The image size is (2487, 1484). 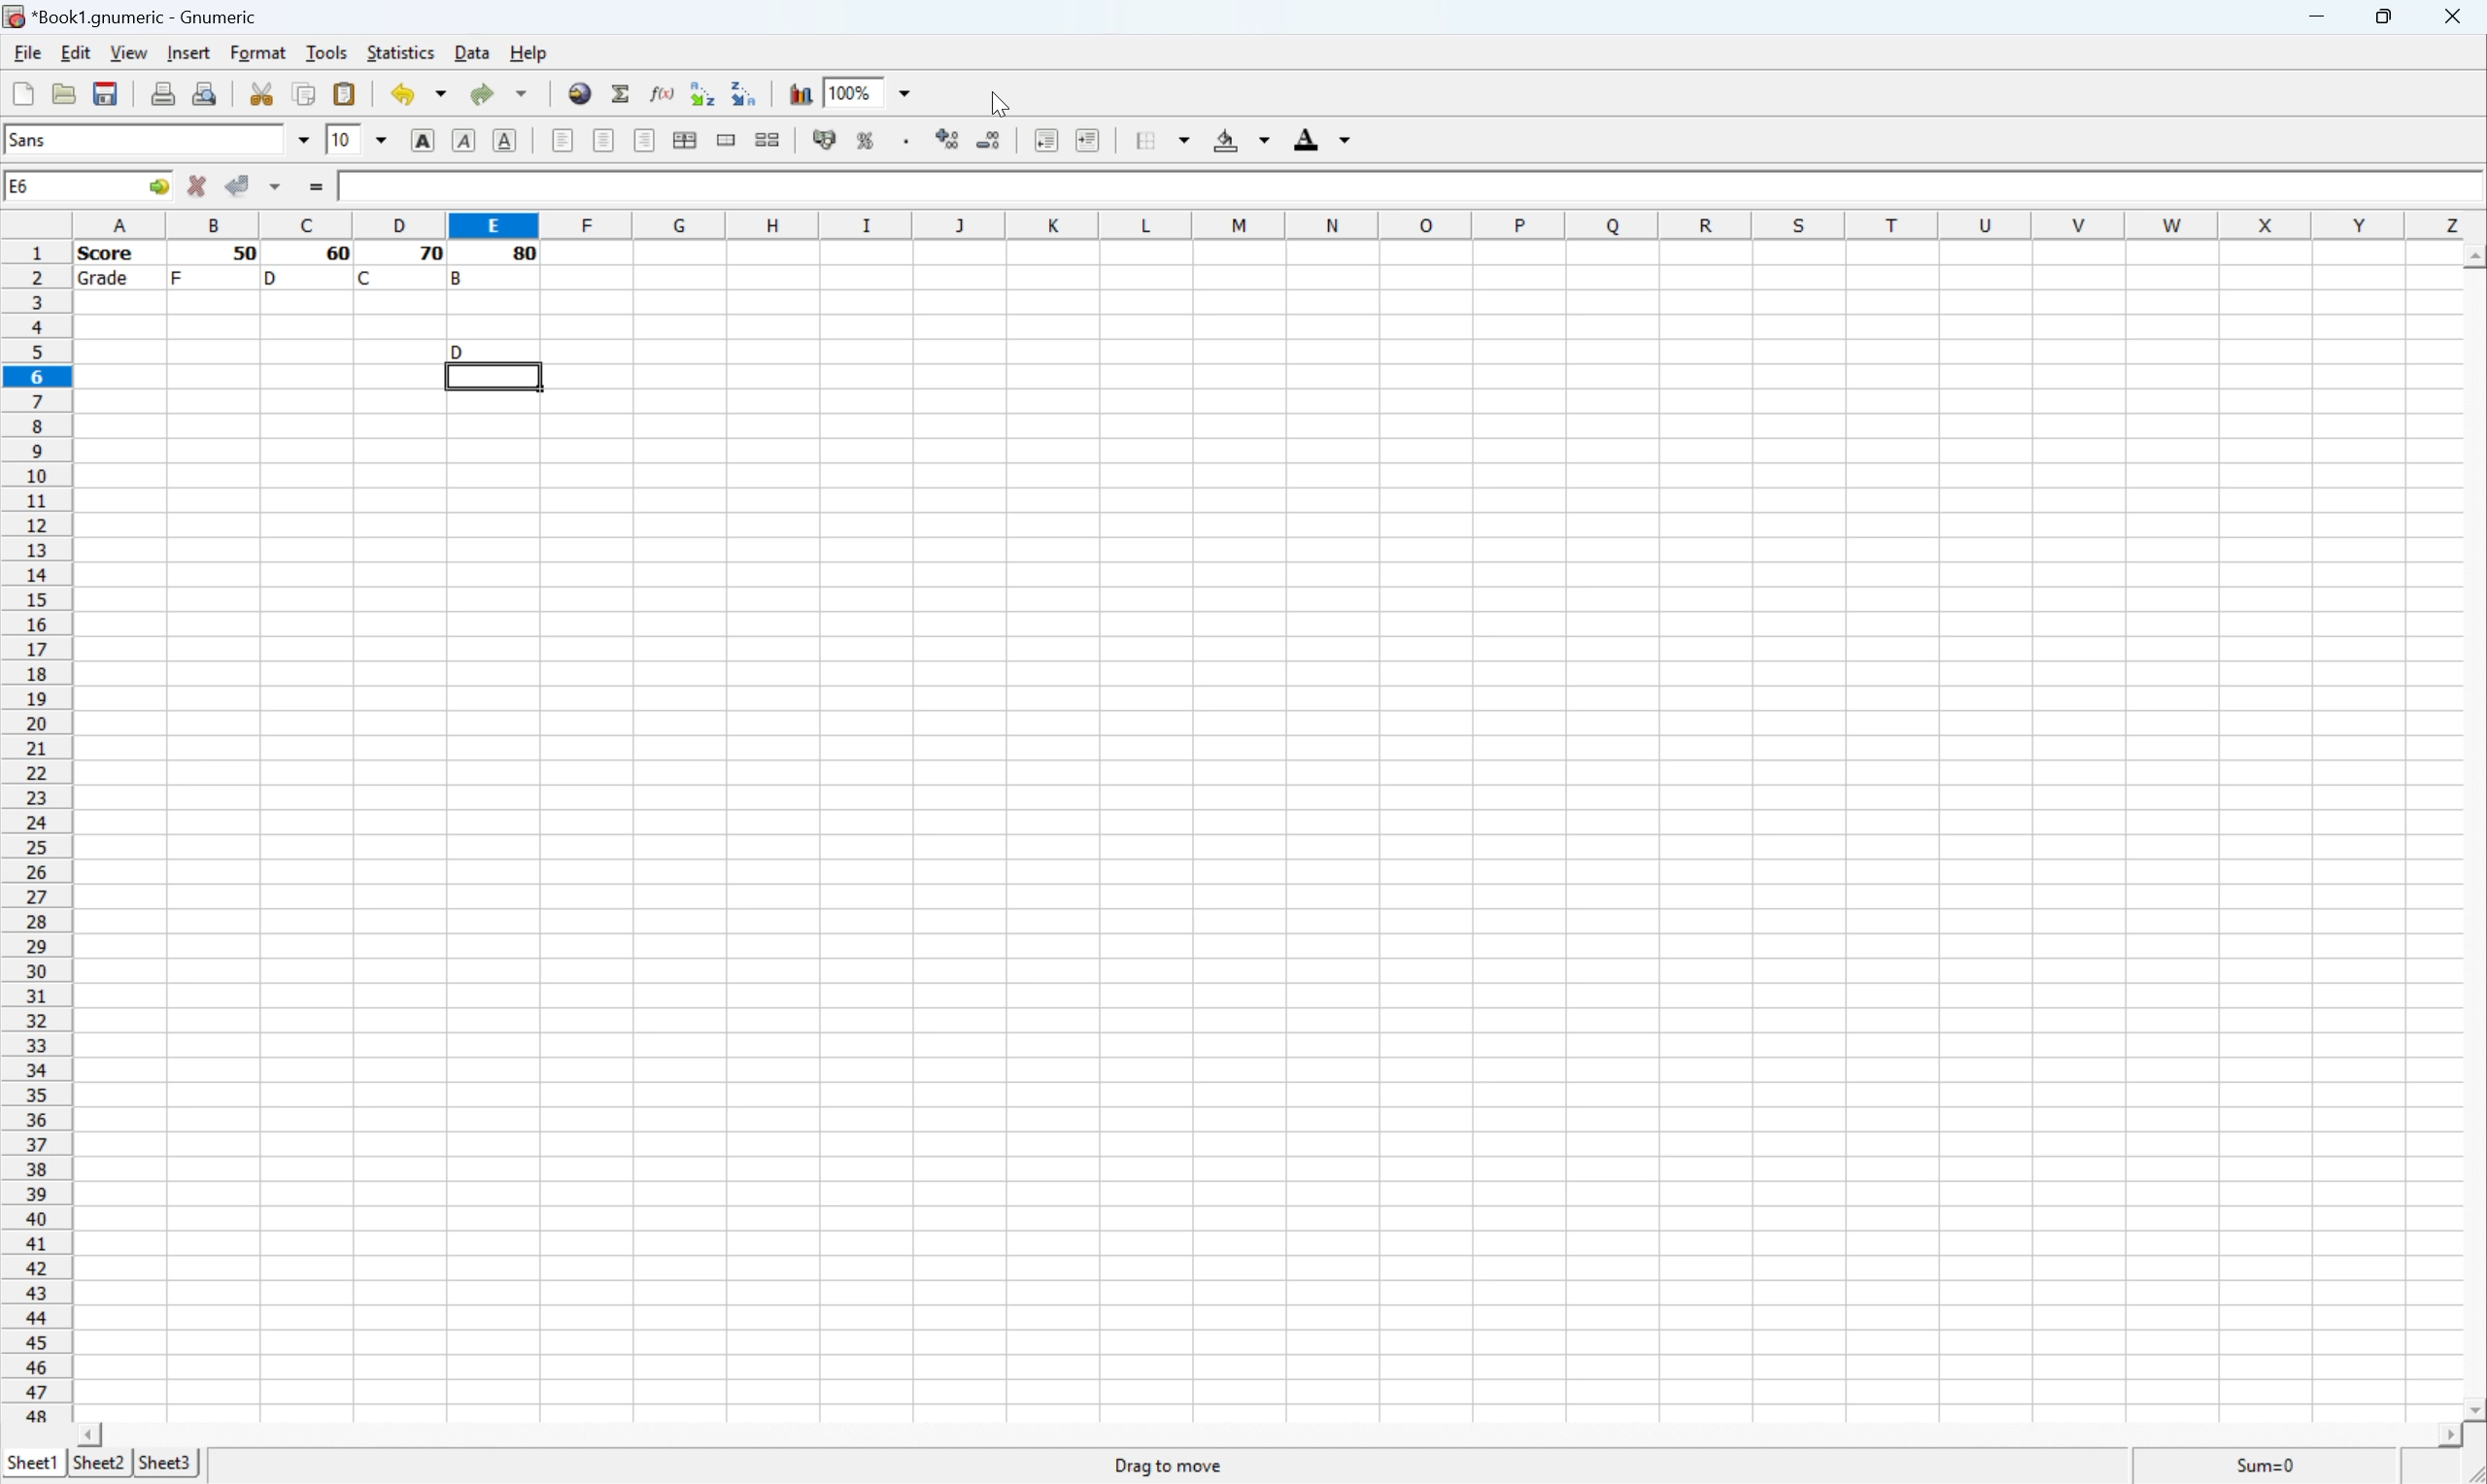 I want to click on Redo, so click(x=502, y=95).